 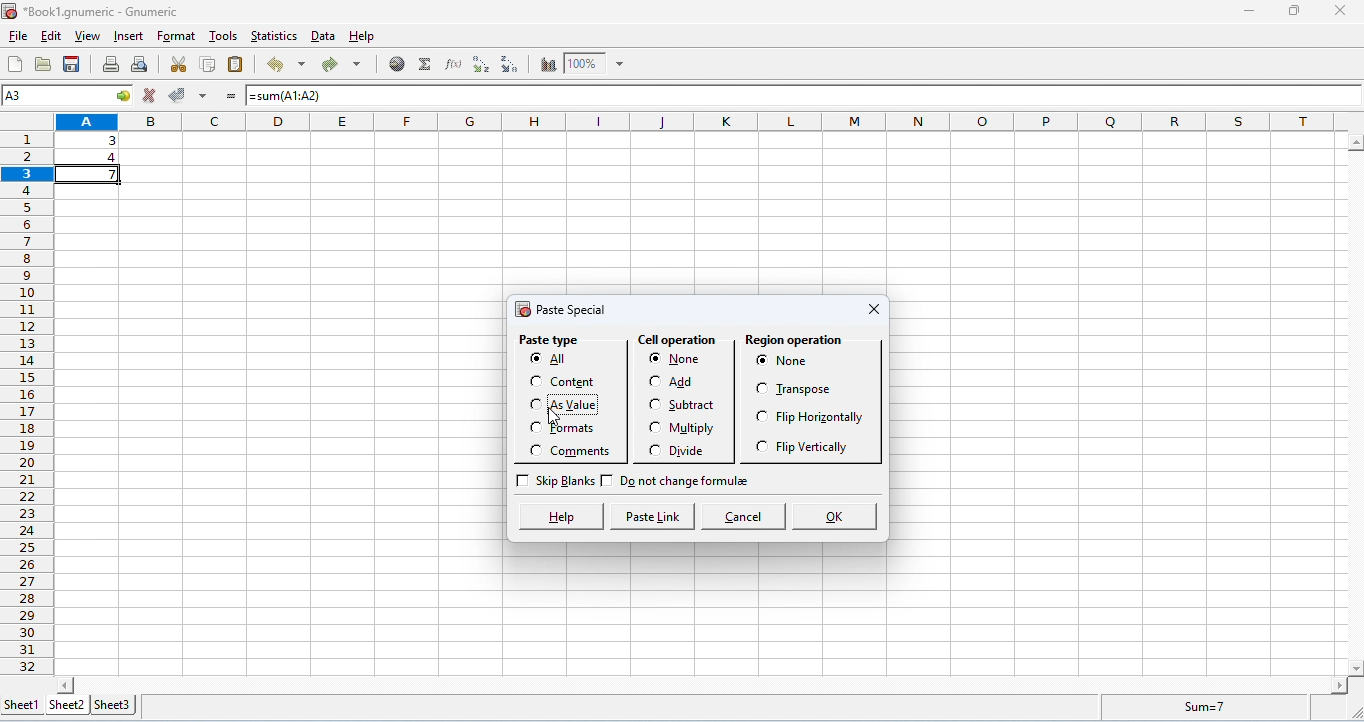 I want to click on print preview, so click(x=140, y=65).